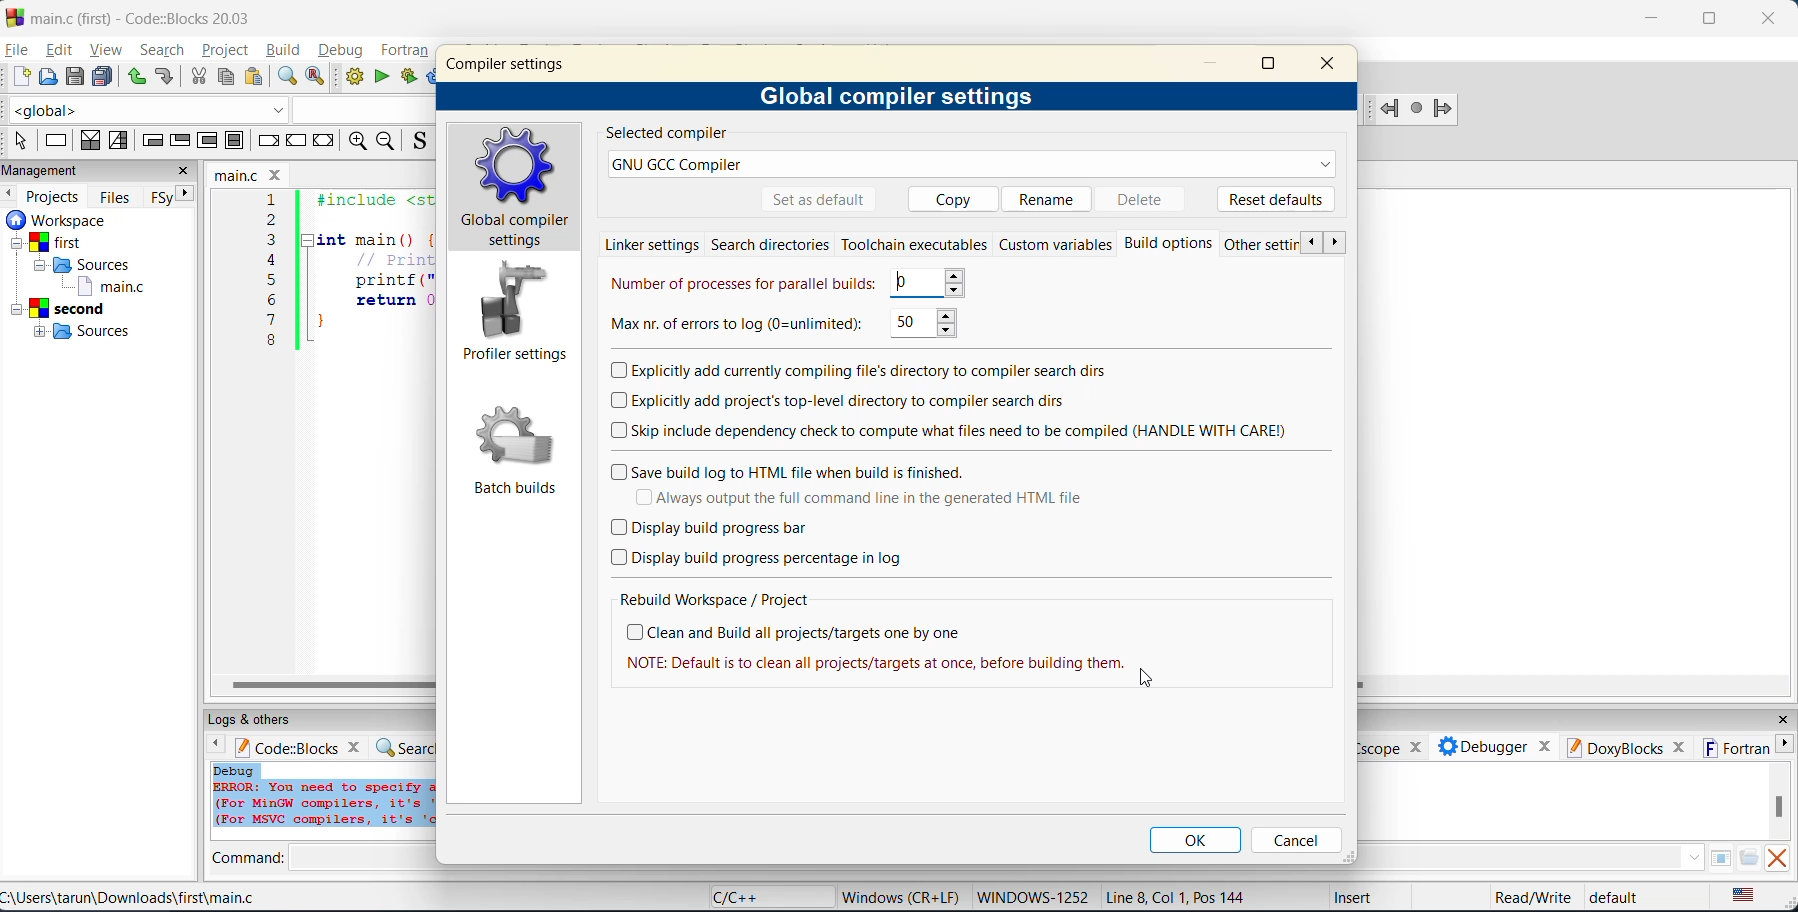 The height and width of the screenshot is (912, 1798). What do you see at coordinates (802, 632) in the screenshot?
I see `clean and build all projects/targets one by one` at bounding box center [802, 632].